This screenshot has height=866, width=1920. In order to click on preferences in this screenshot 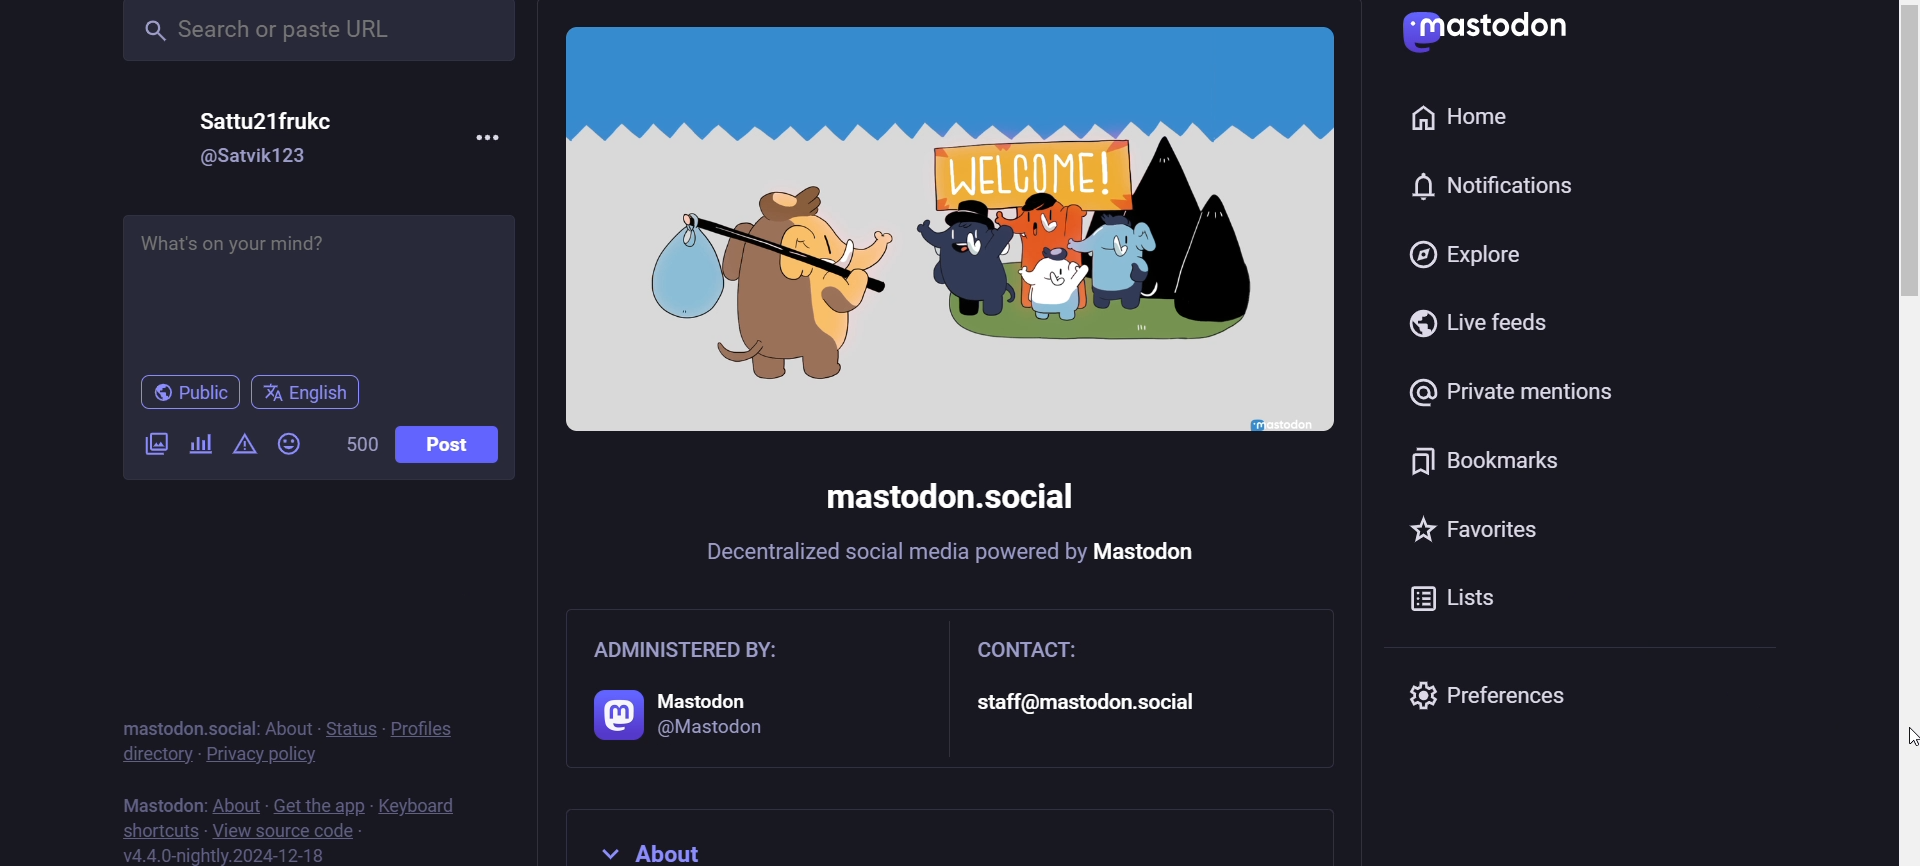, I will do `click(1520, 703)`.